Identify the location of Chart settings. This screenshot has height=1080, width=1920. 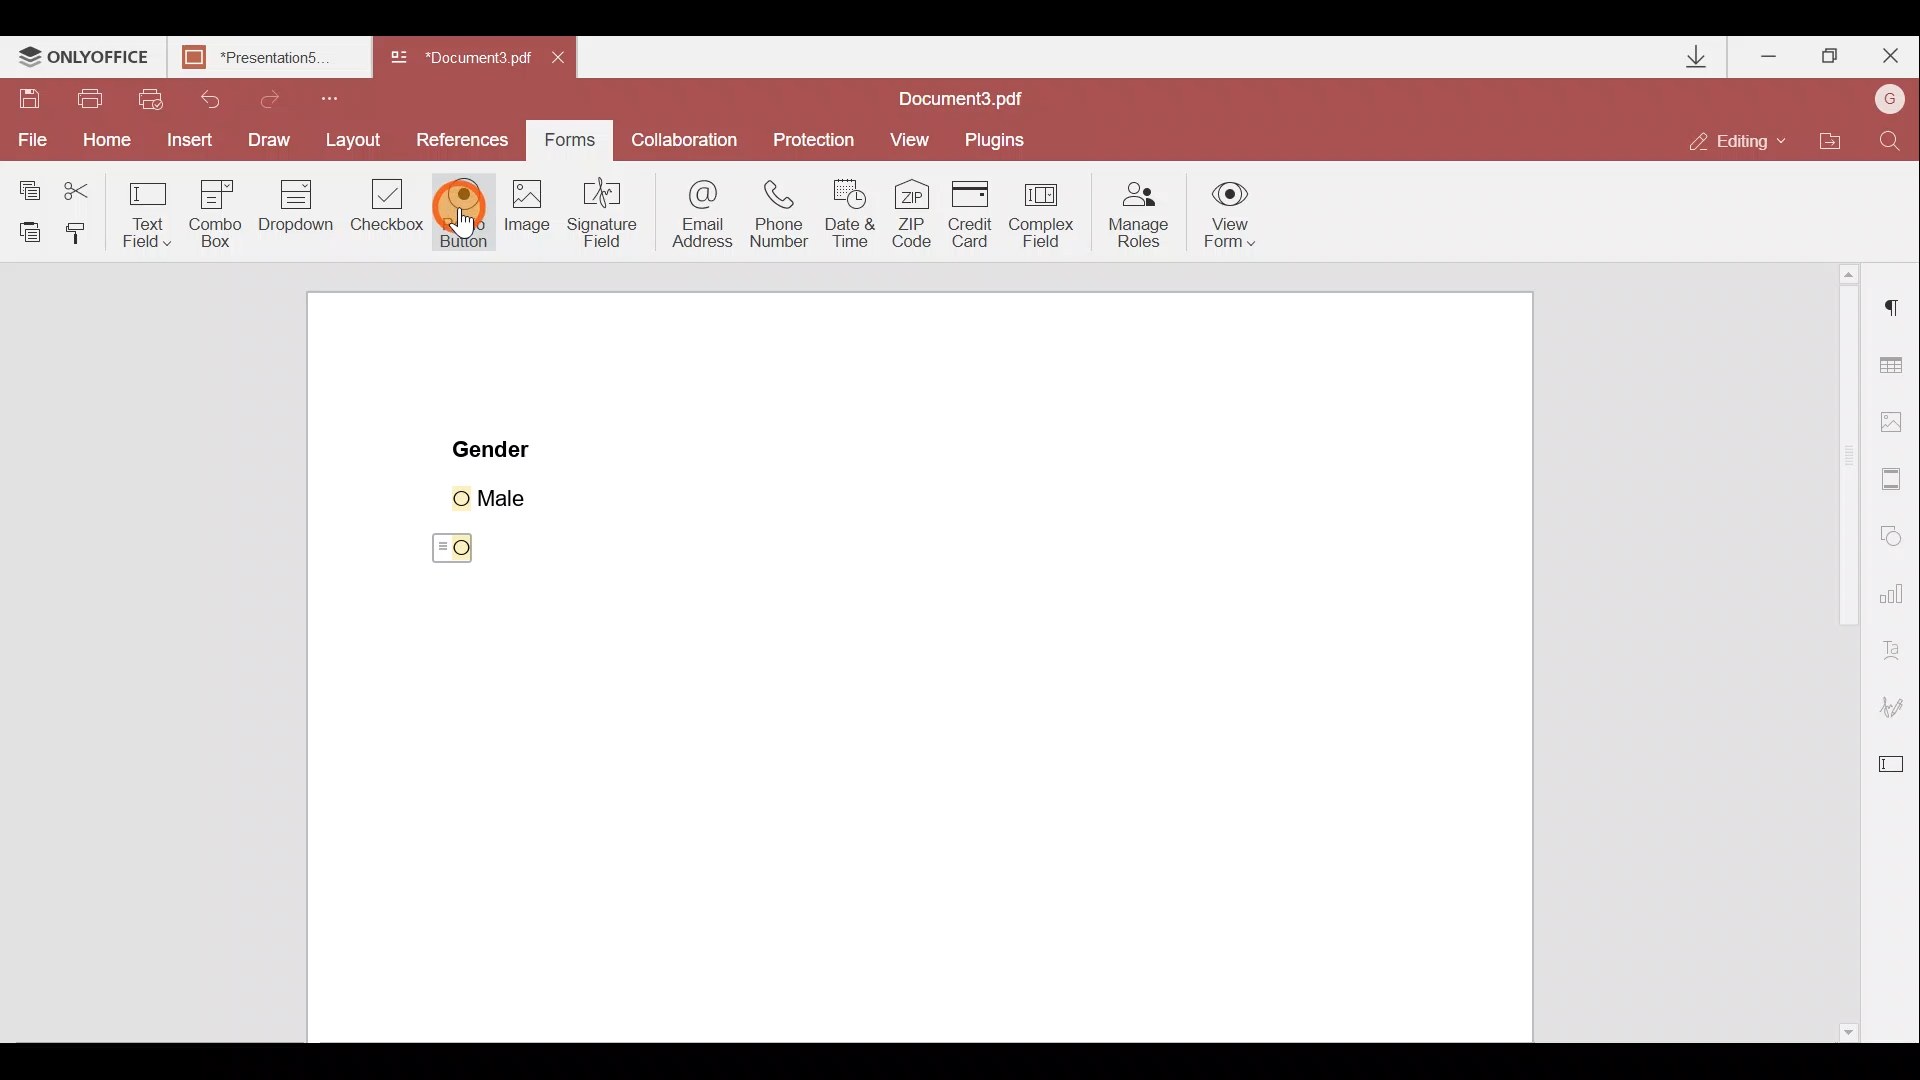
(1895, 601).